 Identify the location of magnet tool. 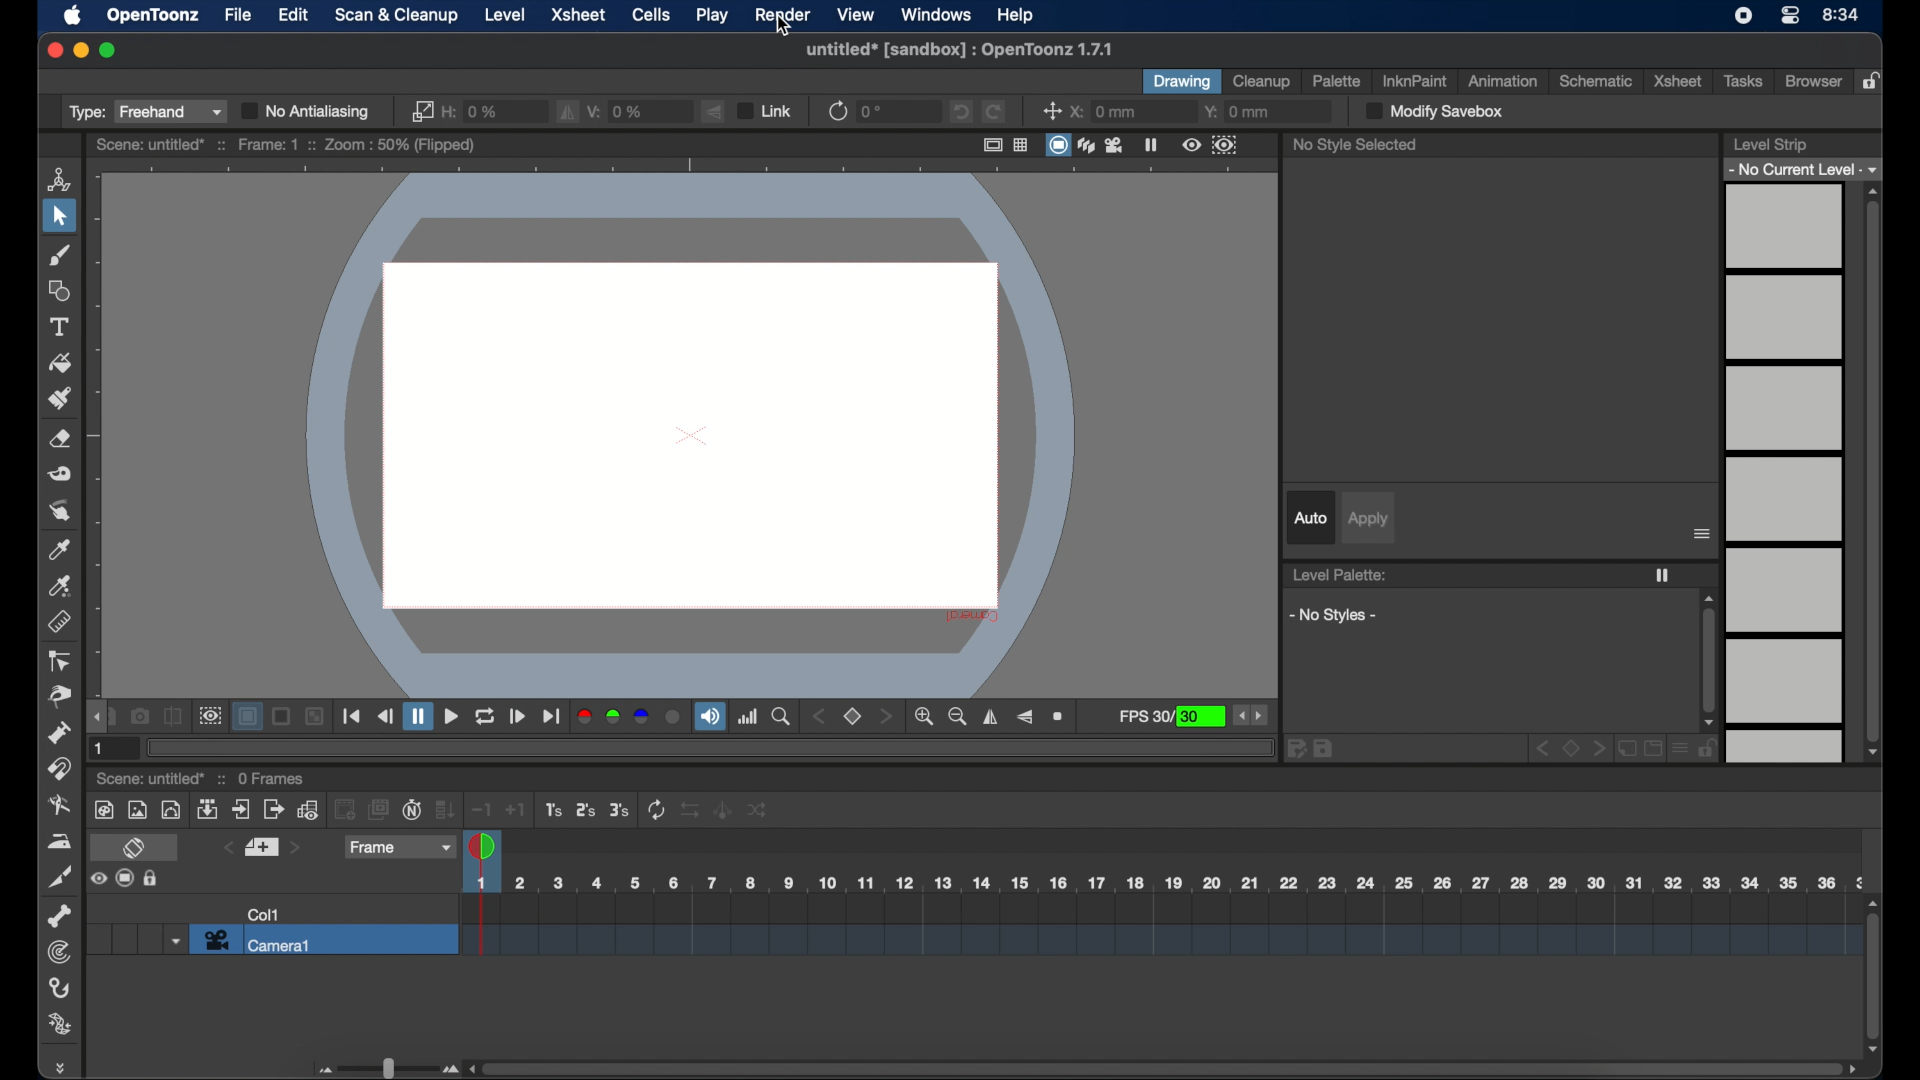
(61, 768).